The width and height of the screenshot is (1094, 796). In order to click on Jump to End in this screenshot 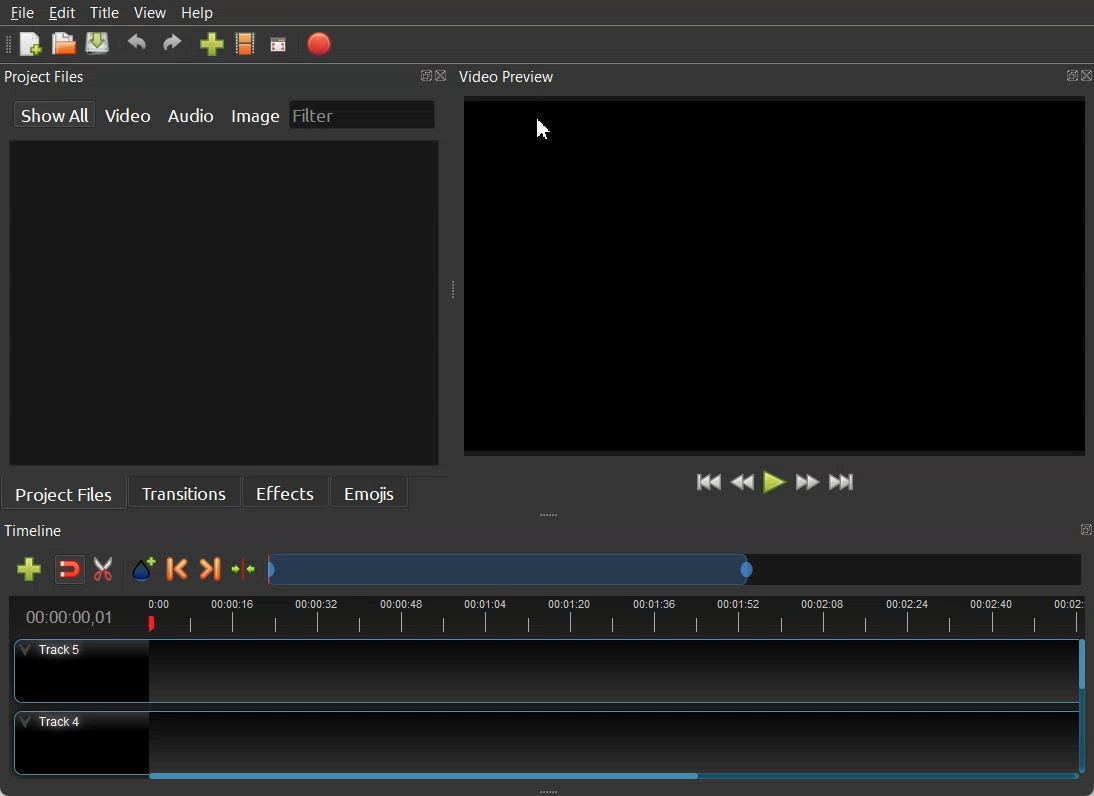, I will do `click(841, 481)`.